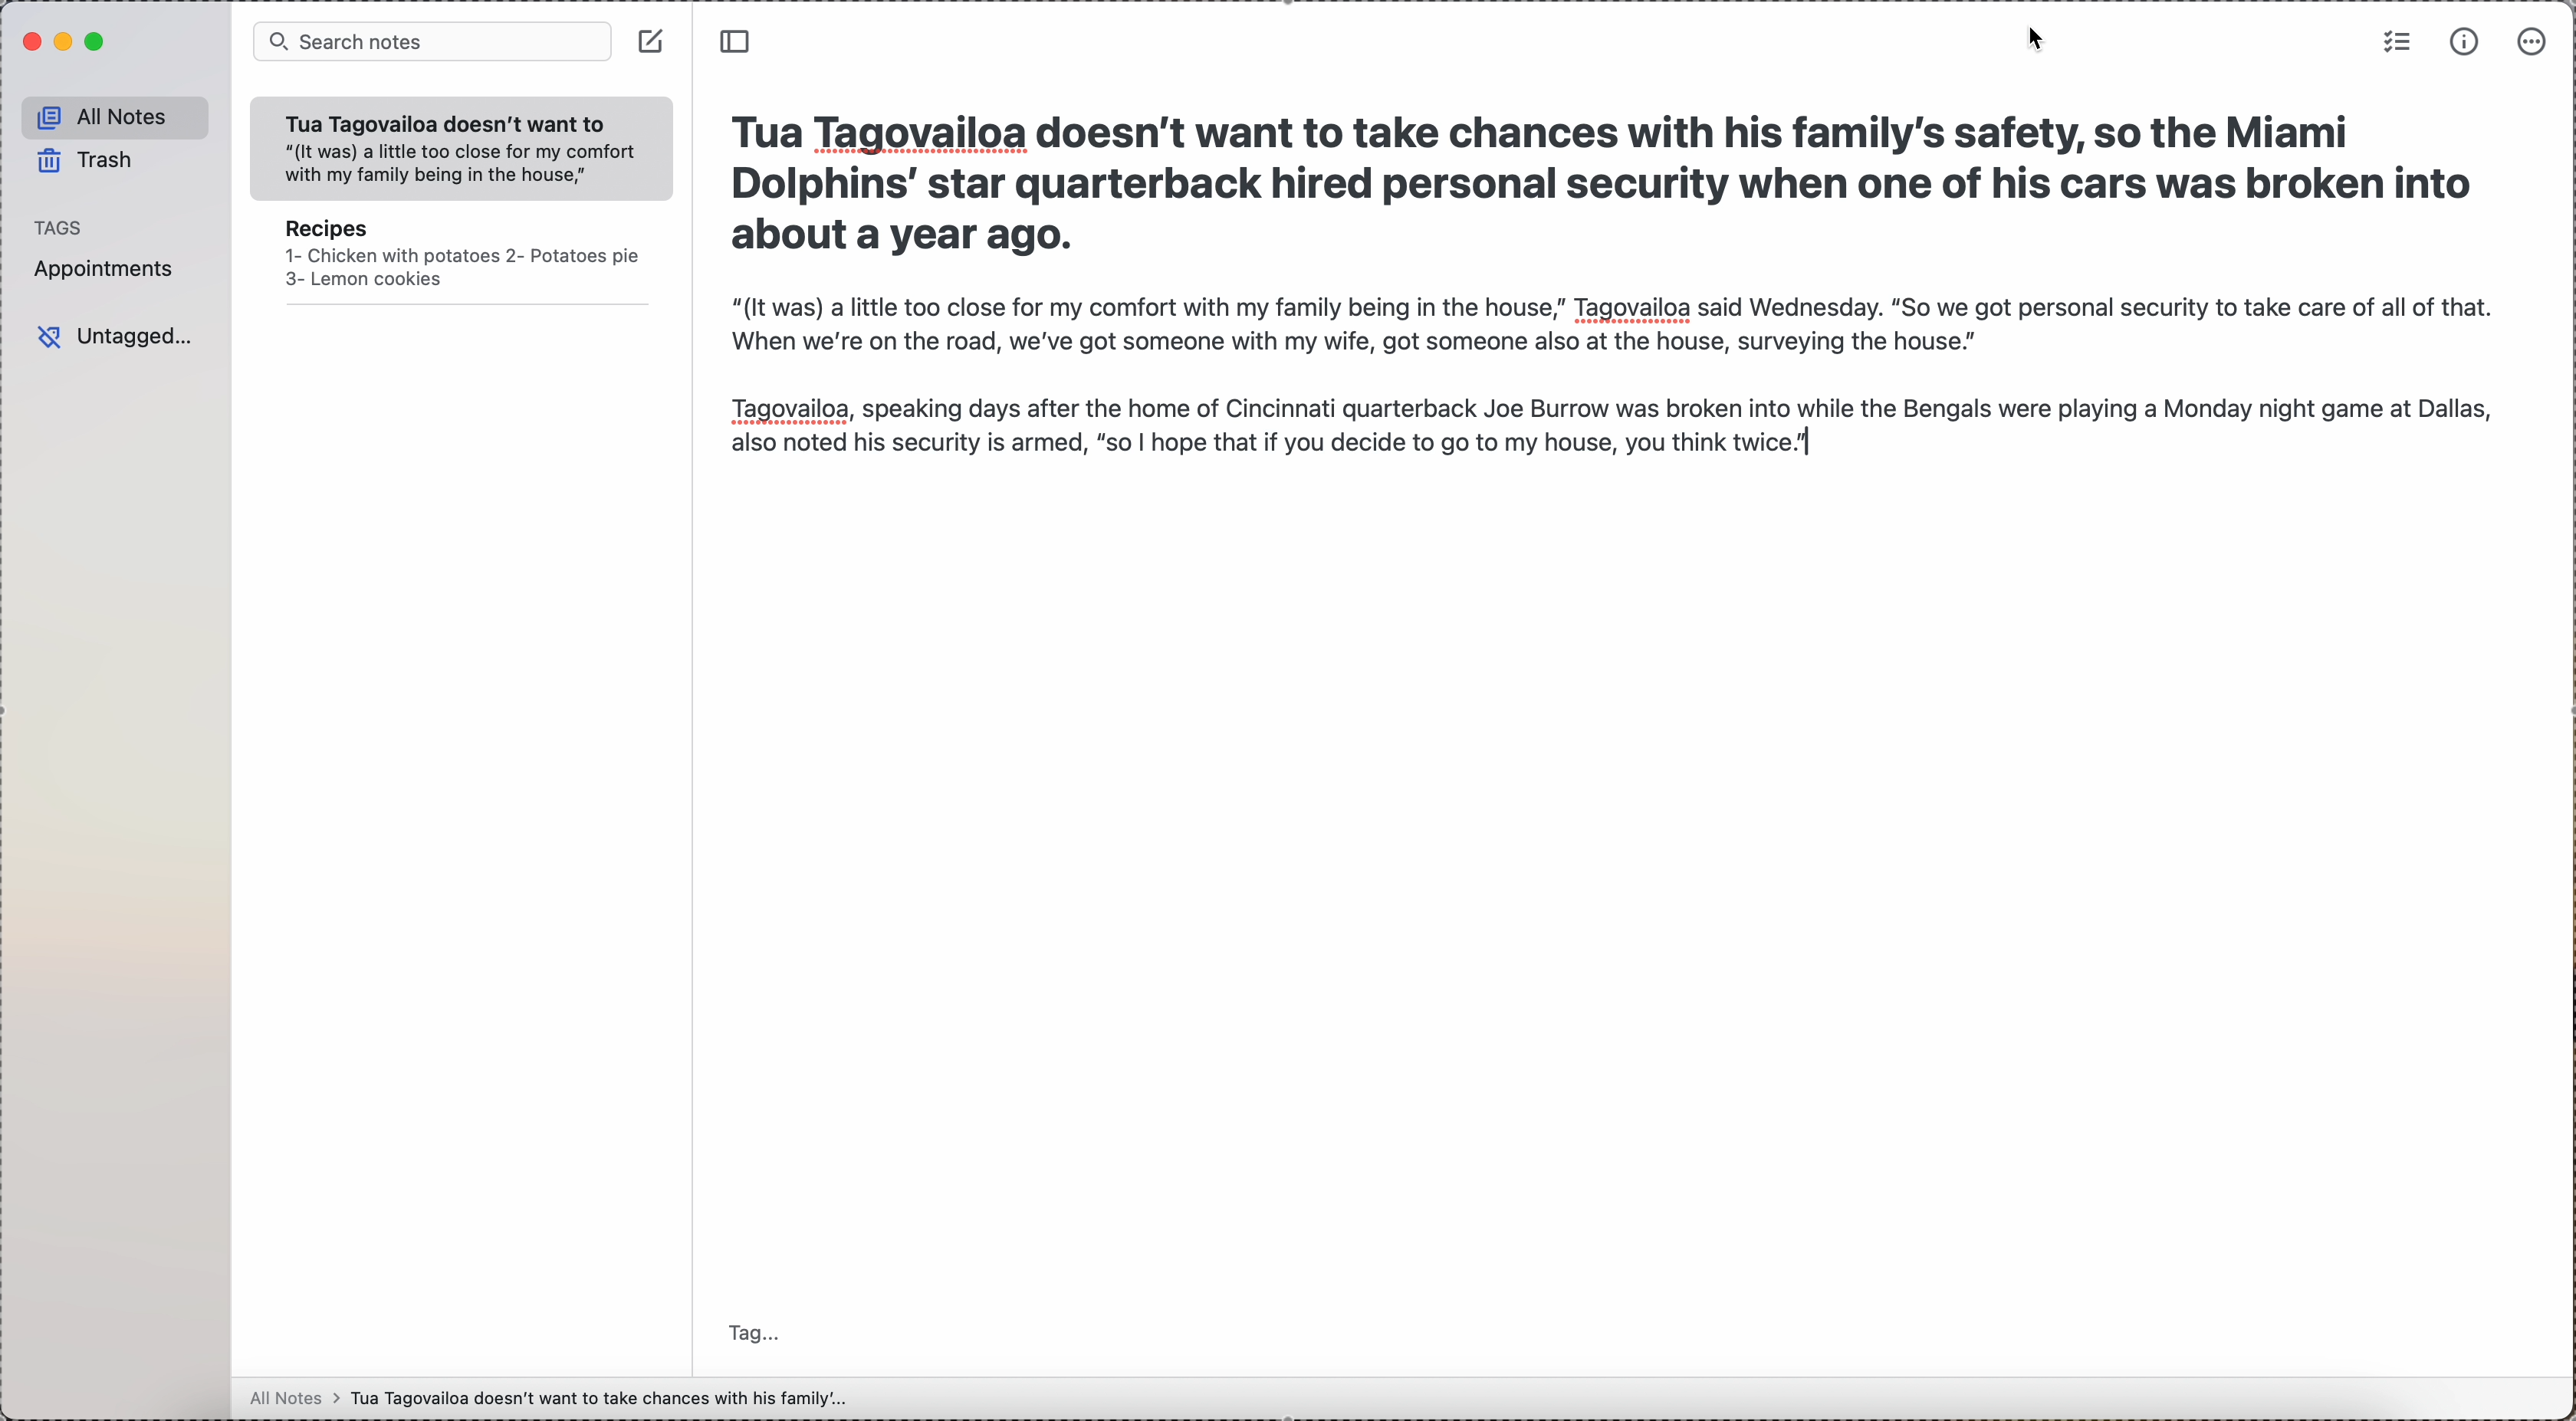 The height and width of the screenshot is (1421, 2576). What do you see at coordinates (2396, 43) in the screenshot?
I see `check list` at bounding box center [2396, 43].